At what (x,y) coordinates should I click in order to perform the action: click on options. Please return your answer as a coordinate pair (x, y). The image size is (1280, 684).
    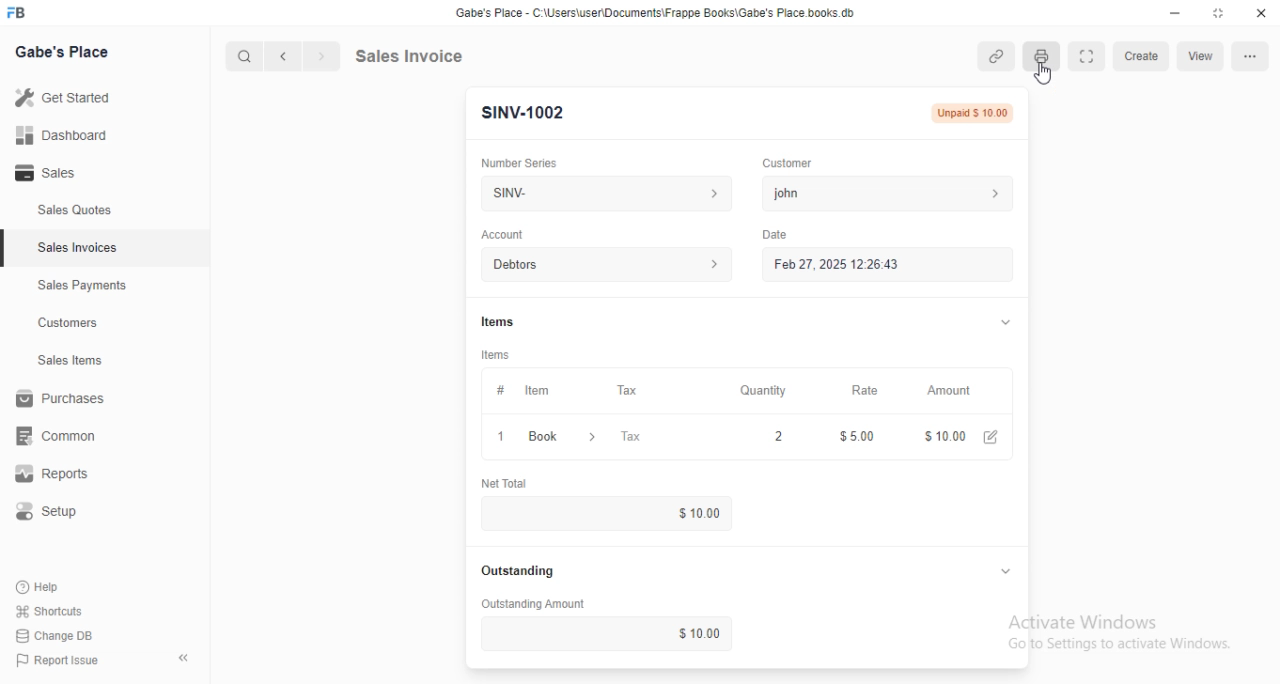
    Looking at the image, I should click on (1251, 56).